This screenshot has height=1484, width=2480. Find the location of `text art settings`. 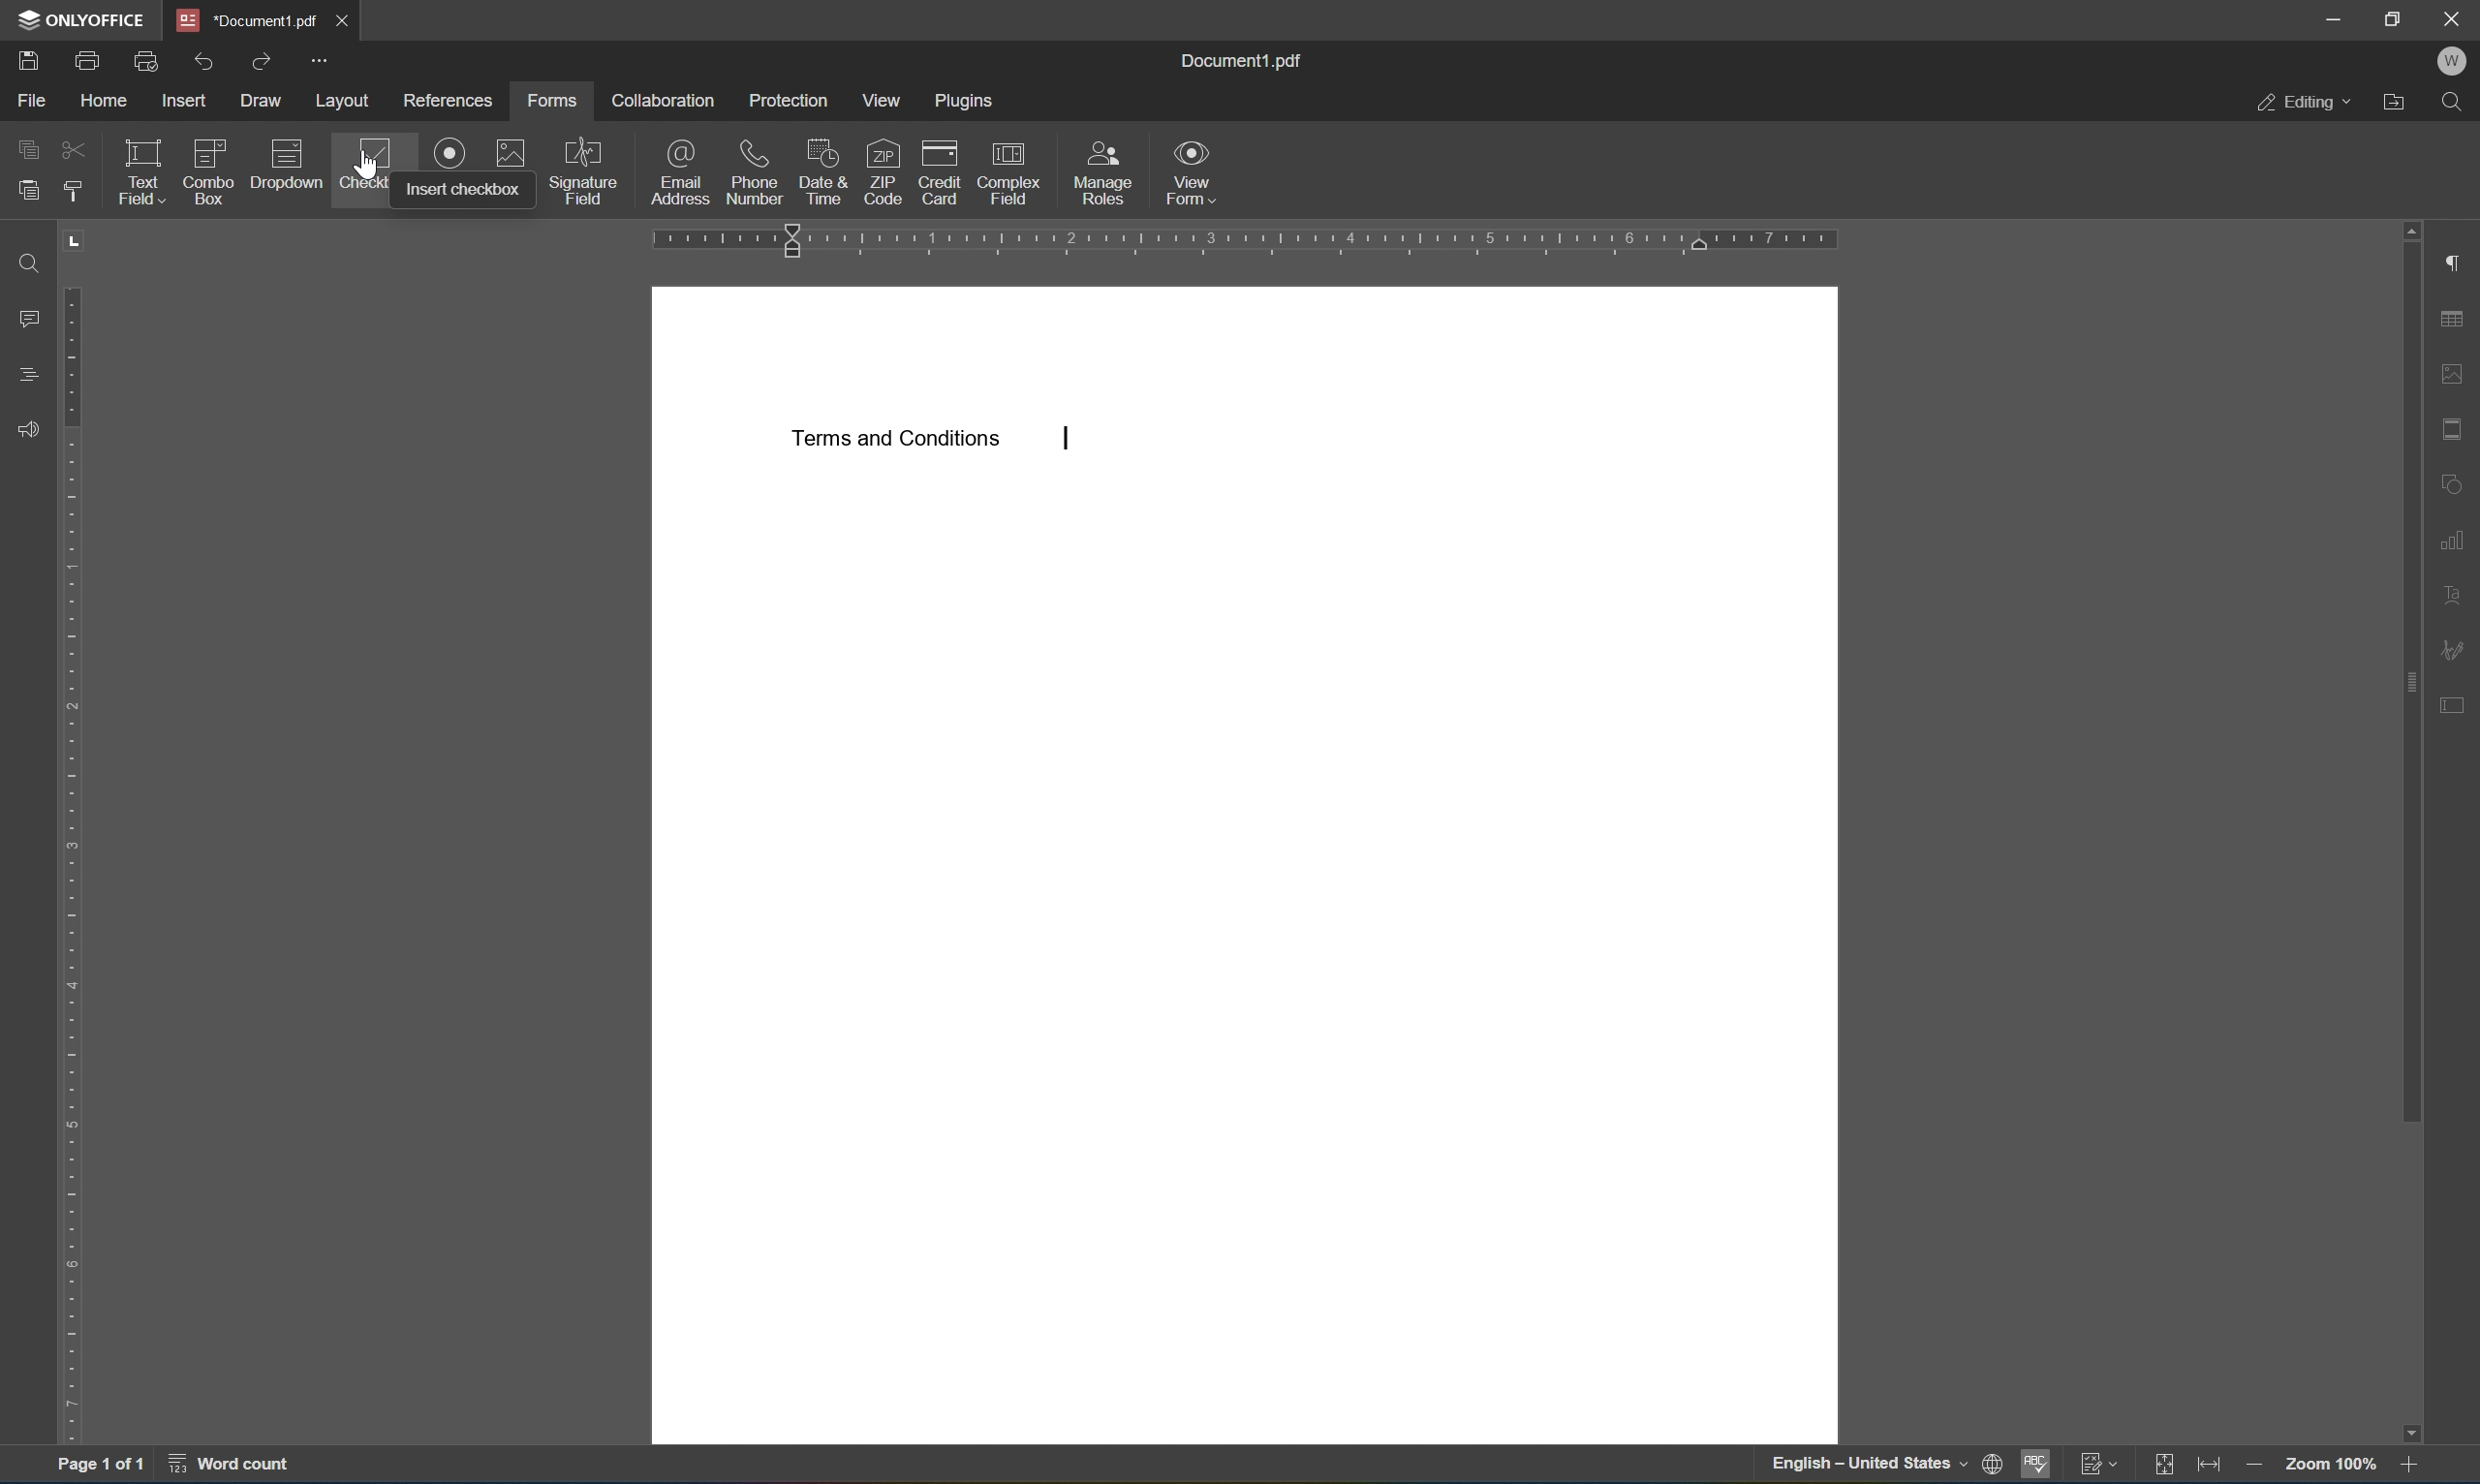

text art settings is located at coordinates (2448, 593).